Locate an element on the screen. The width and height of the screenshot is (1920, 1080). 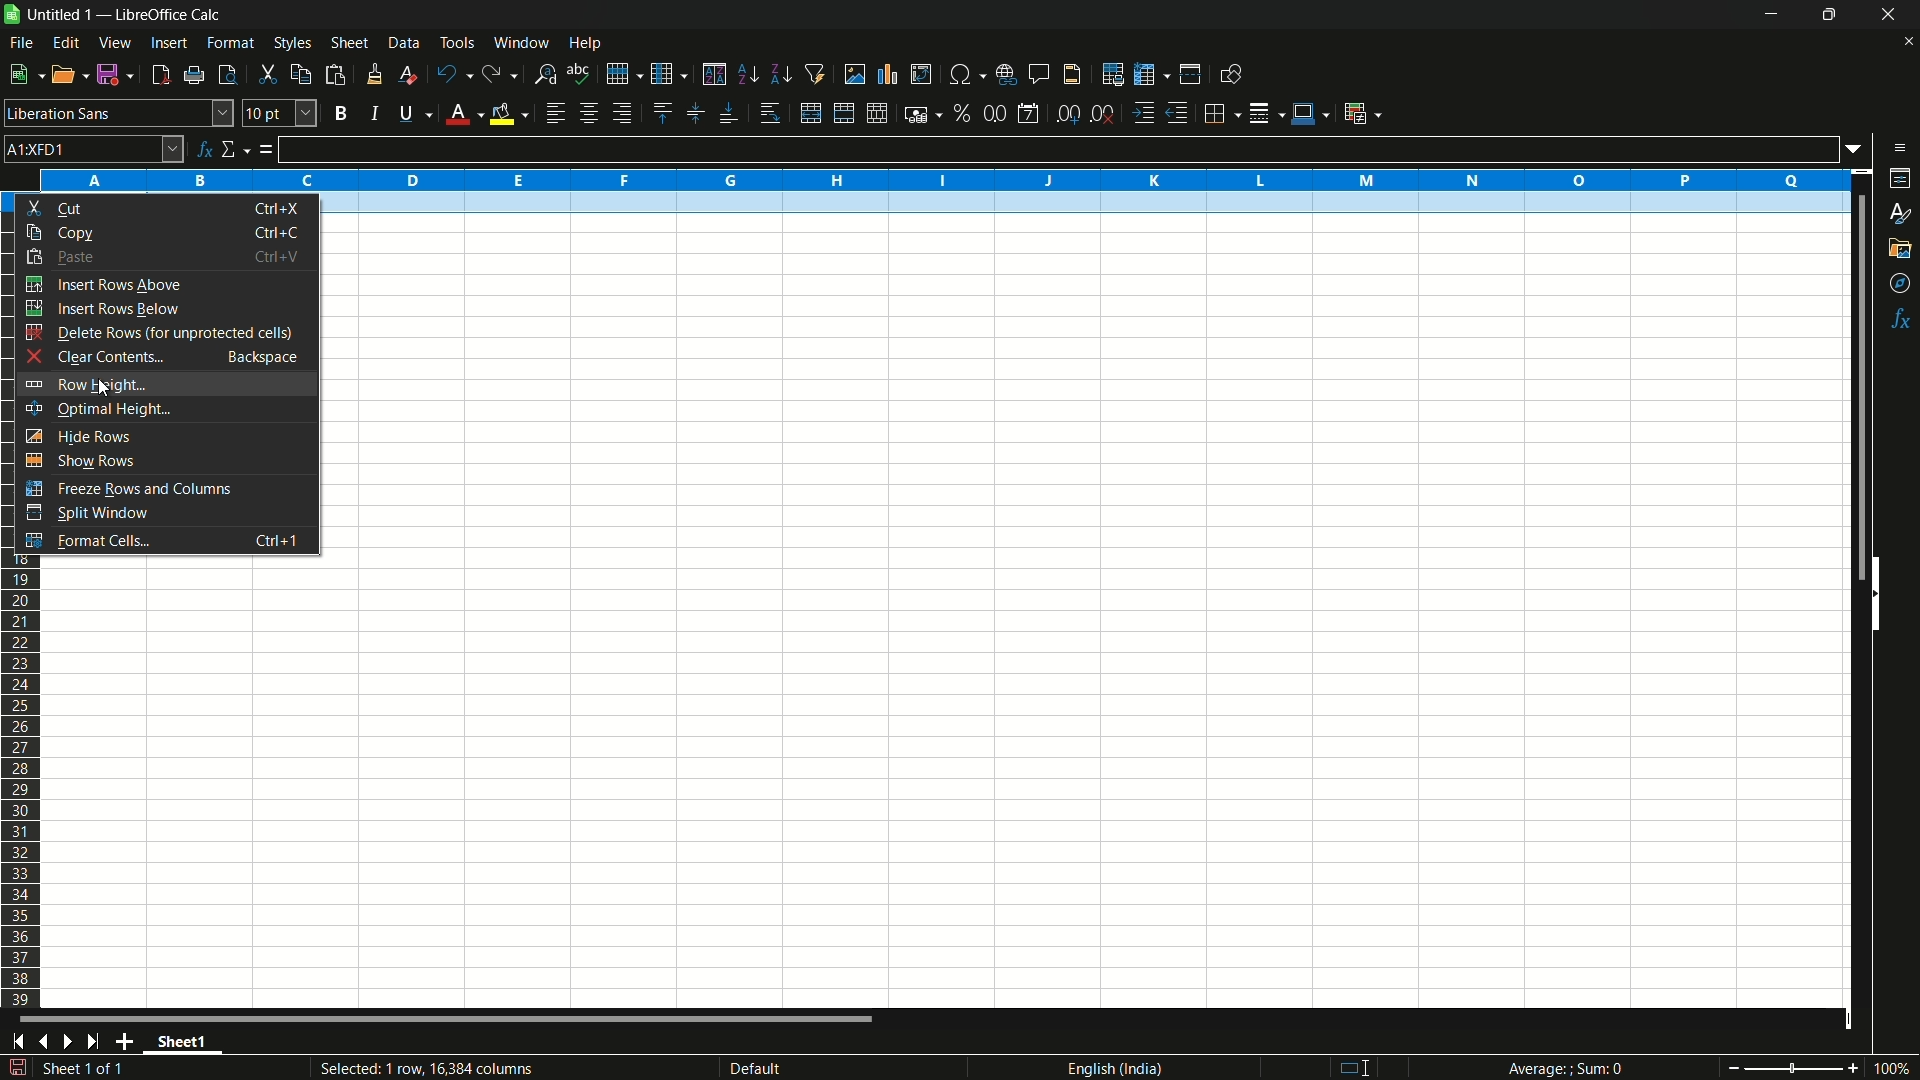
close app is located at coordinates (1883, 15).